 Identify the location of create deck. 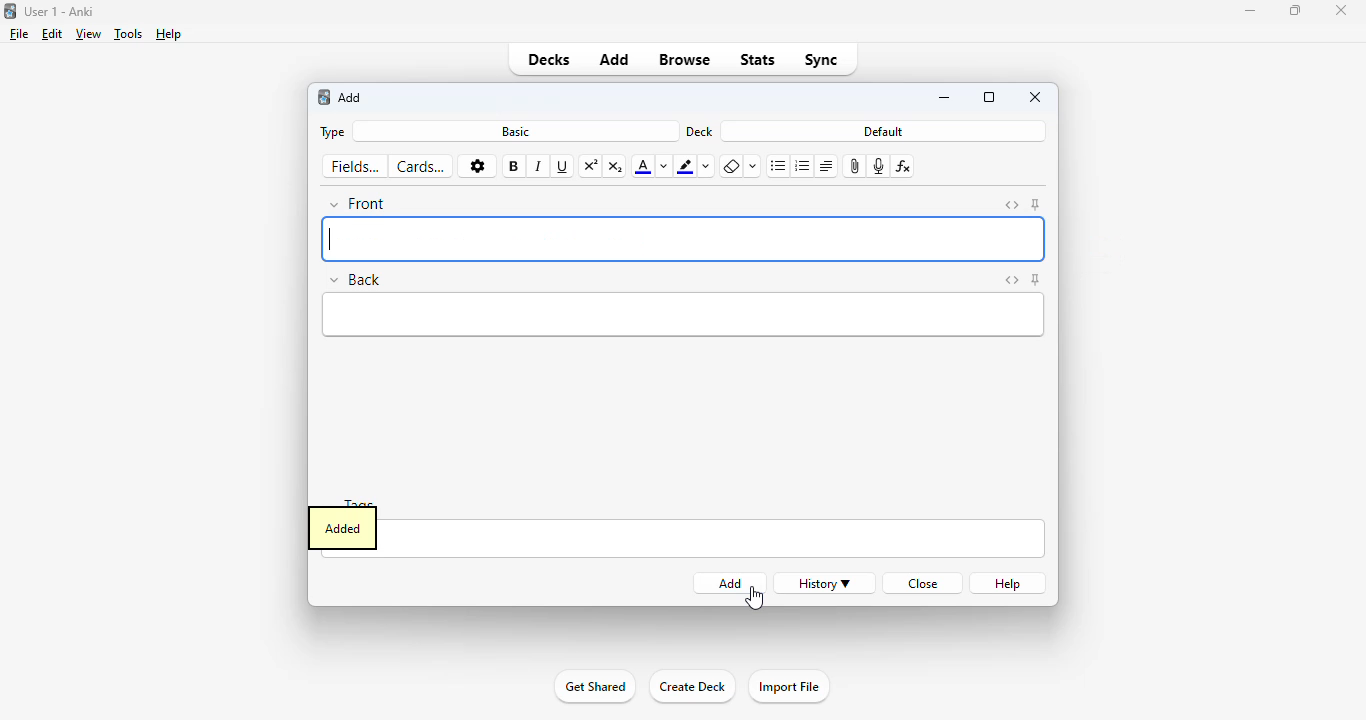
(691, 687).